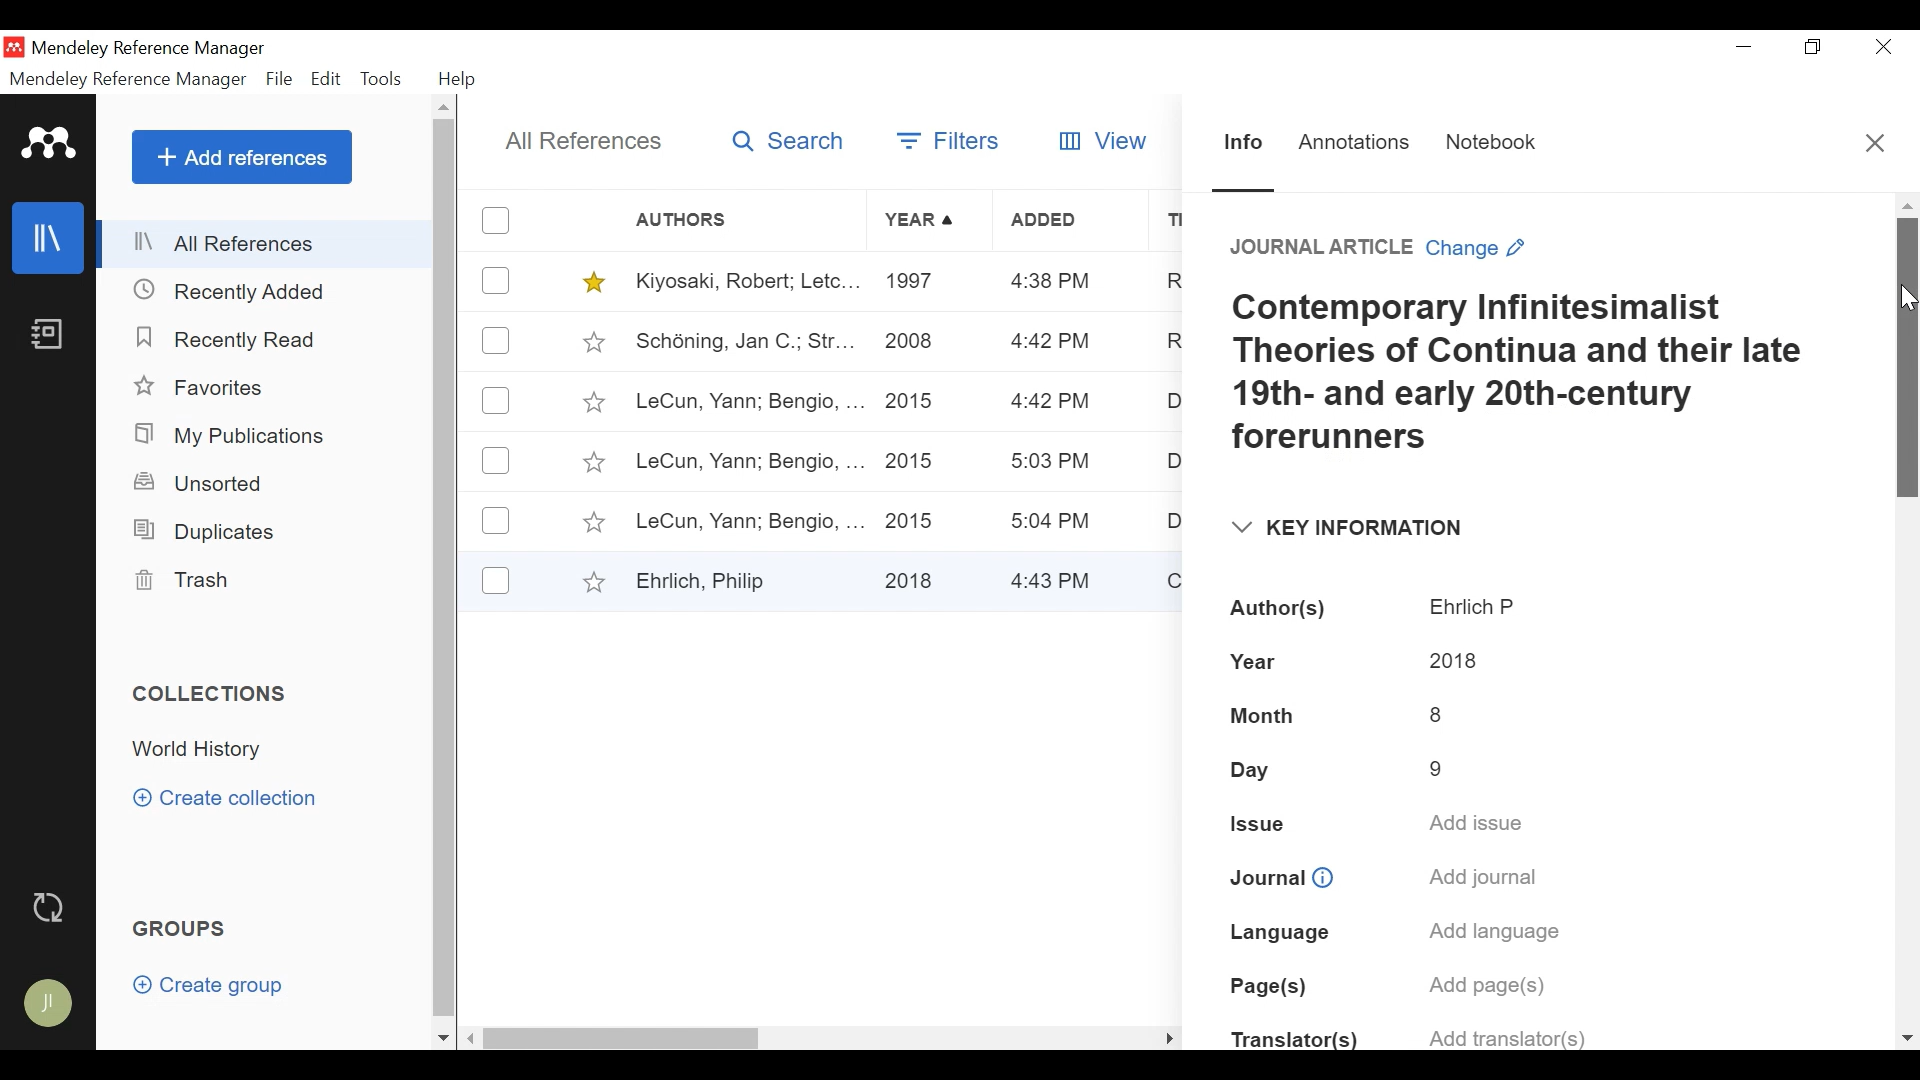 The height and width of the screenshot is (1080, 1920). Describe the element at coordinates (1052, 284) in the screenshot. I see `4:38 PM` at that location.